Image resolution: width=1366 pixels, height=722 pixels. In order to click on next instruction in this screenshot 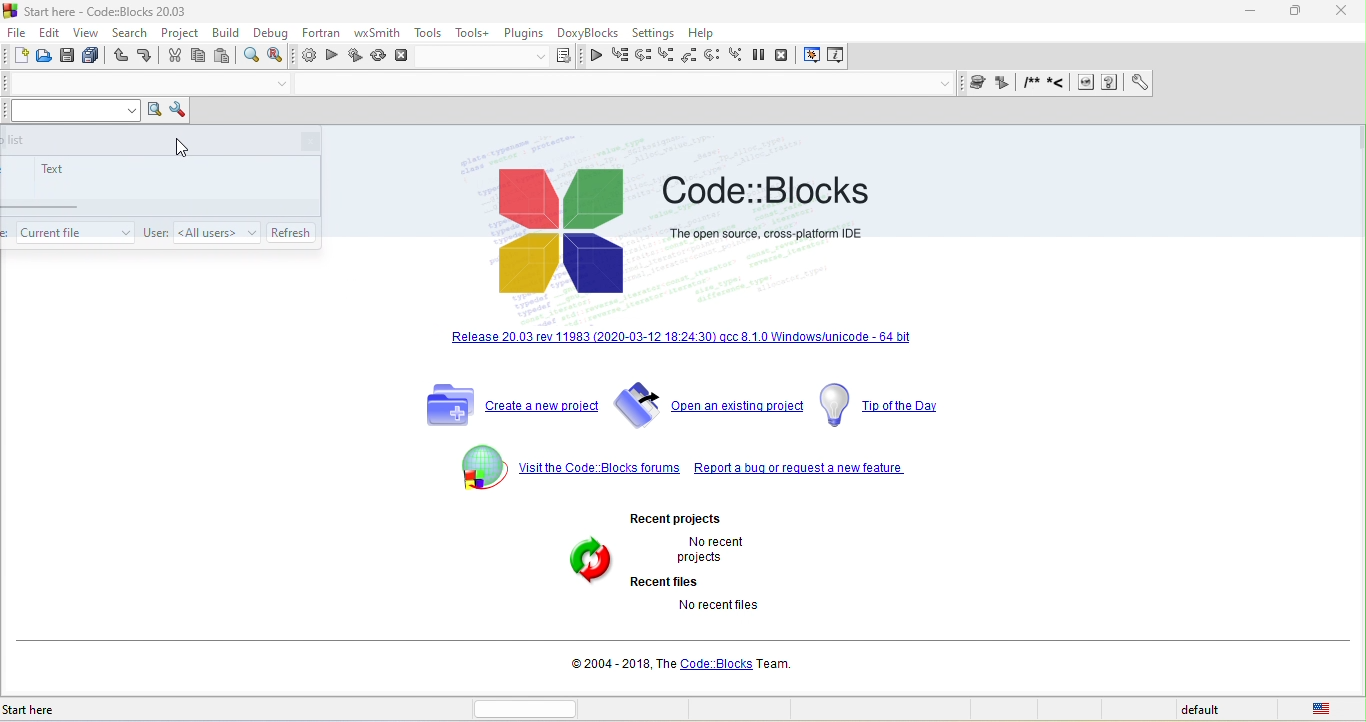, I will do `click(716, 57)`.